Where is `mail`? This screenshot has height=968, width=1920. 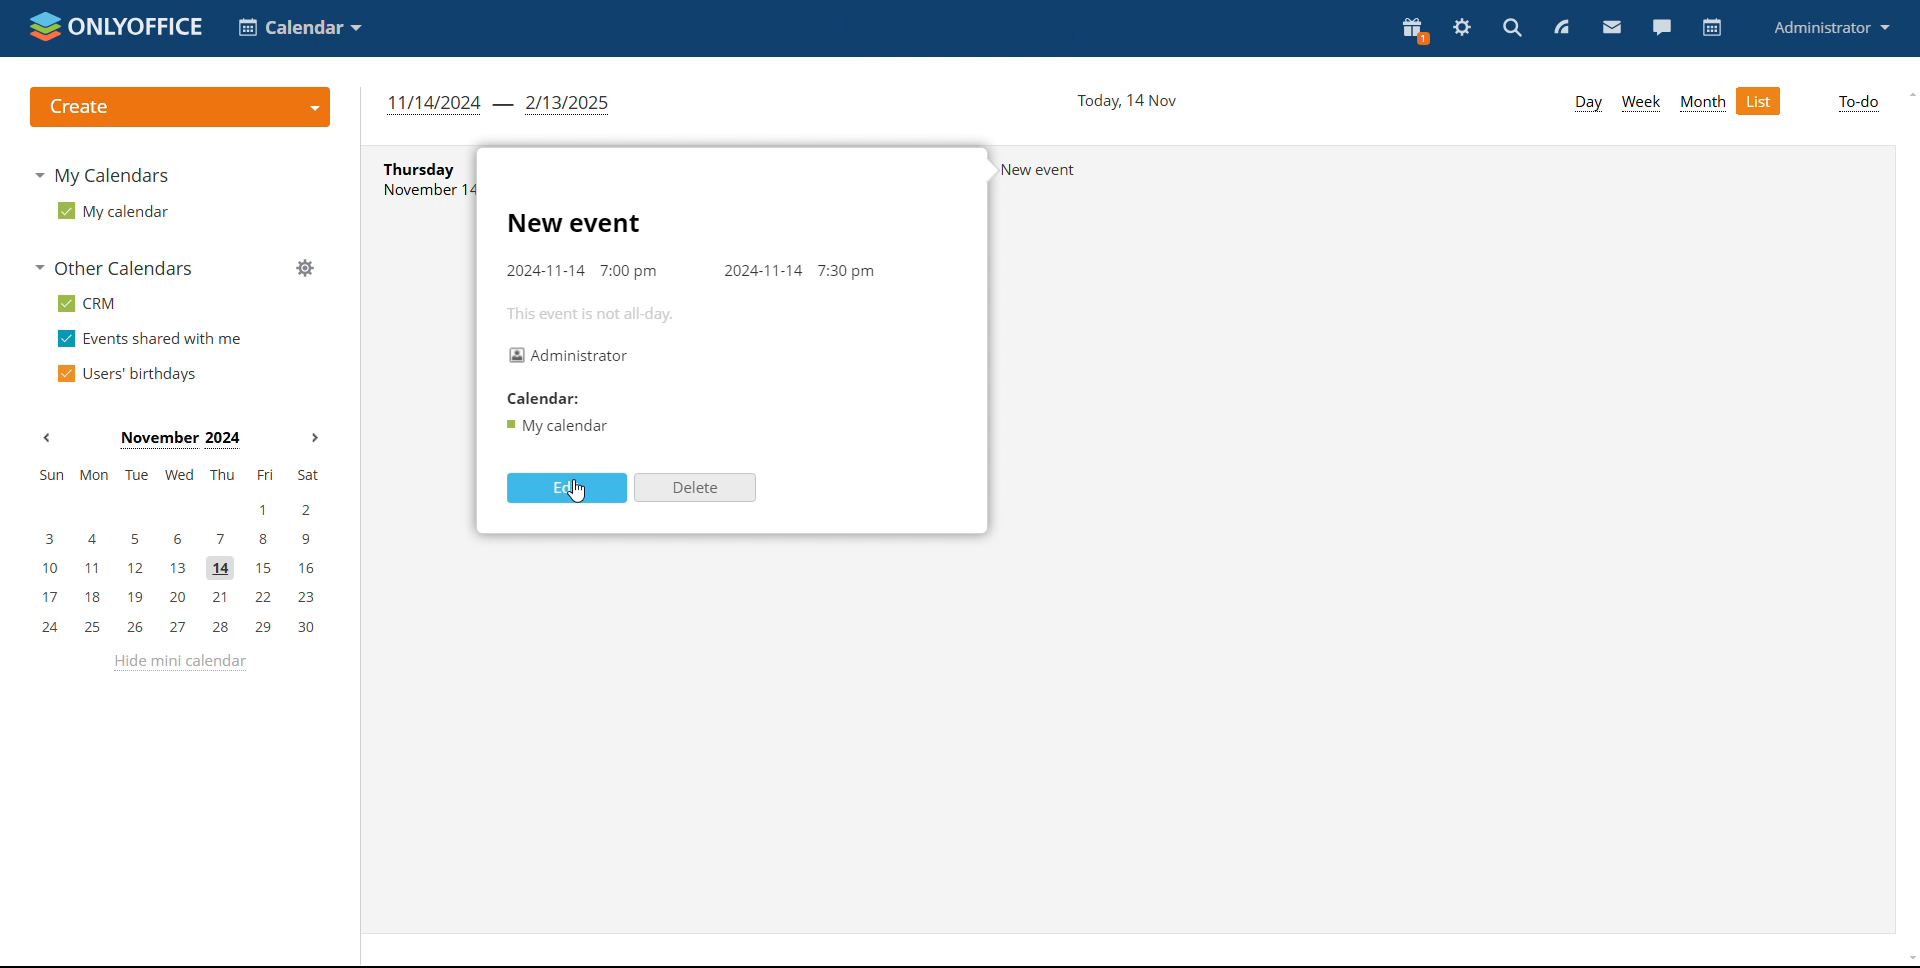 mail is located at coordinates (1611, 28).